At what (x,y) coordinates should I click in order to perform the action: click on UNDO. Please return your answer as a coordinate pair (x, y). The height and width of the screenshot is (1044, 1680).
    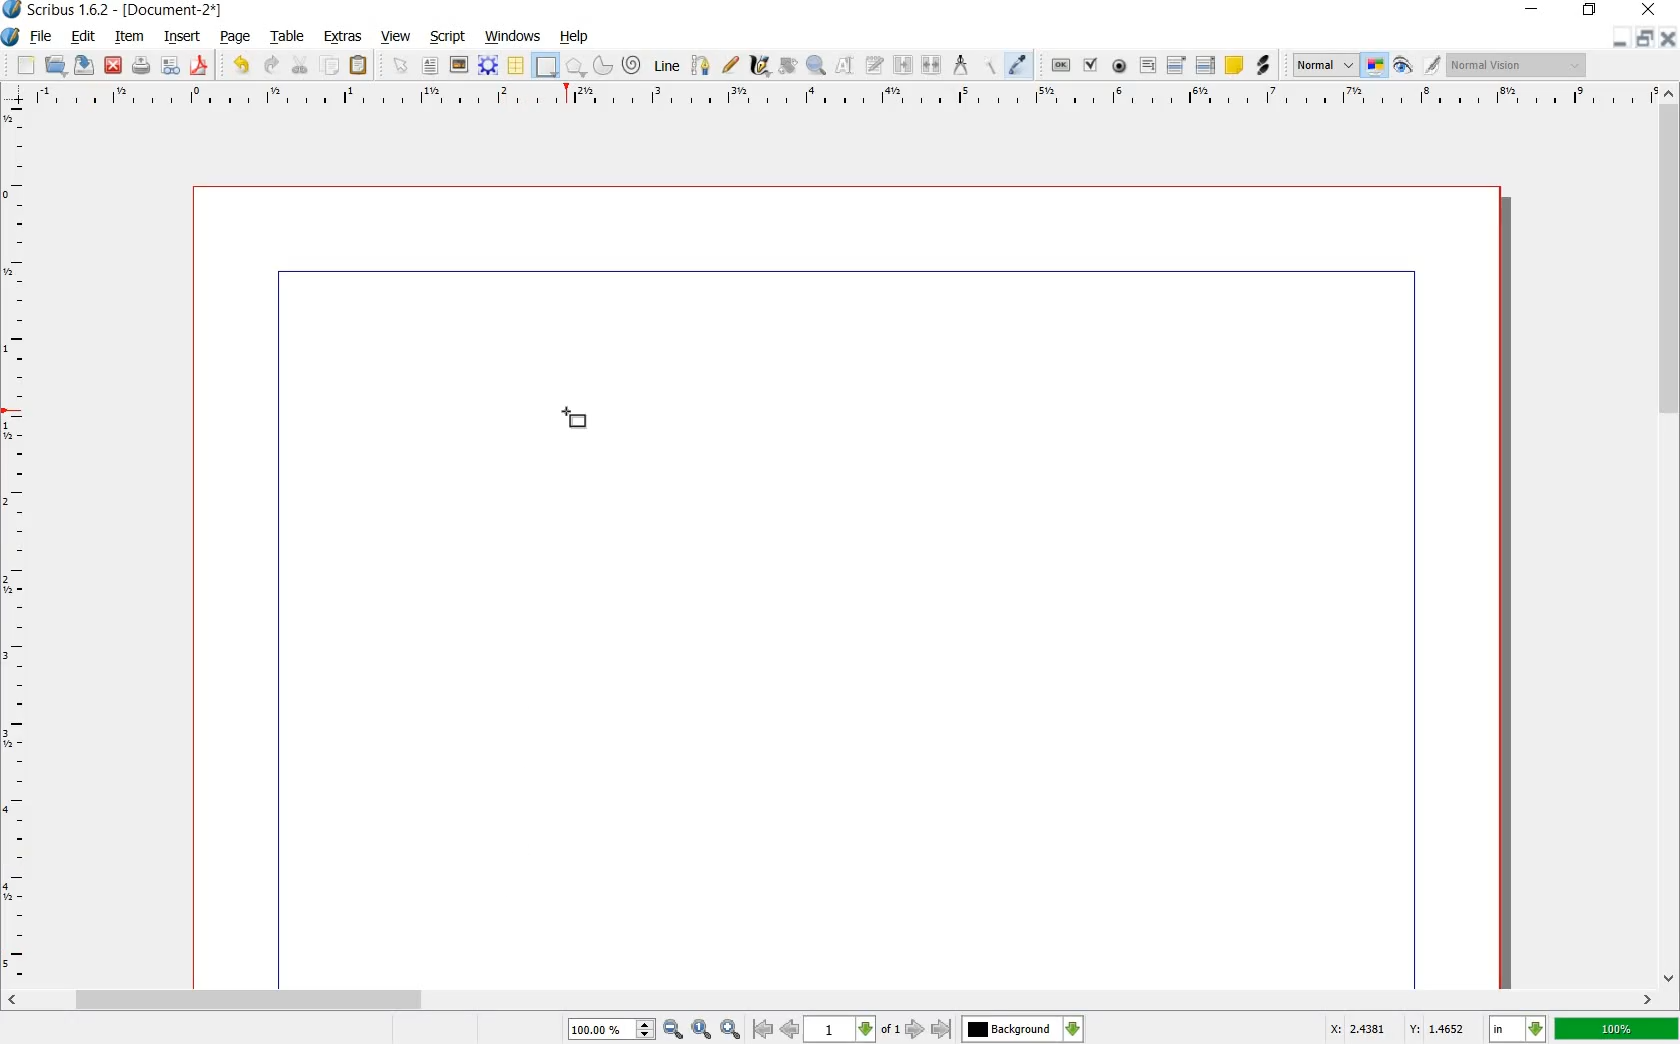
    Looking at the image, I should click on (238, 66).